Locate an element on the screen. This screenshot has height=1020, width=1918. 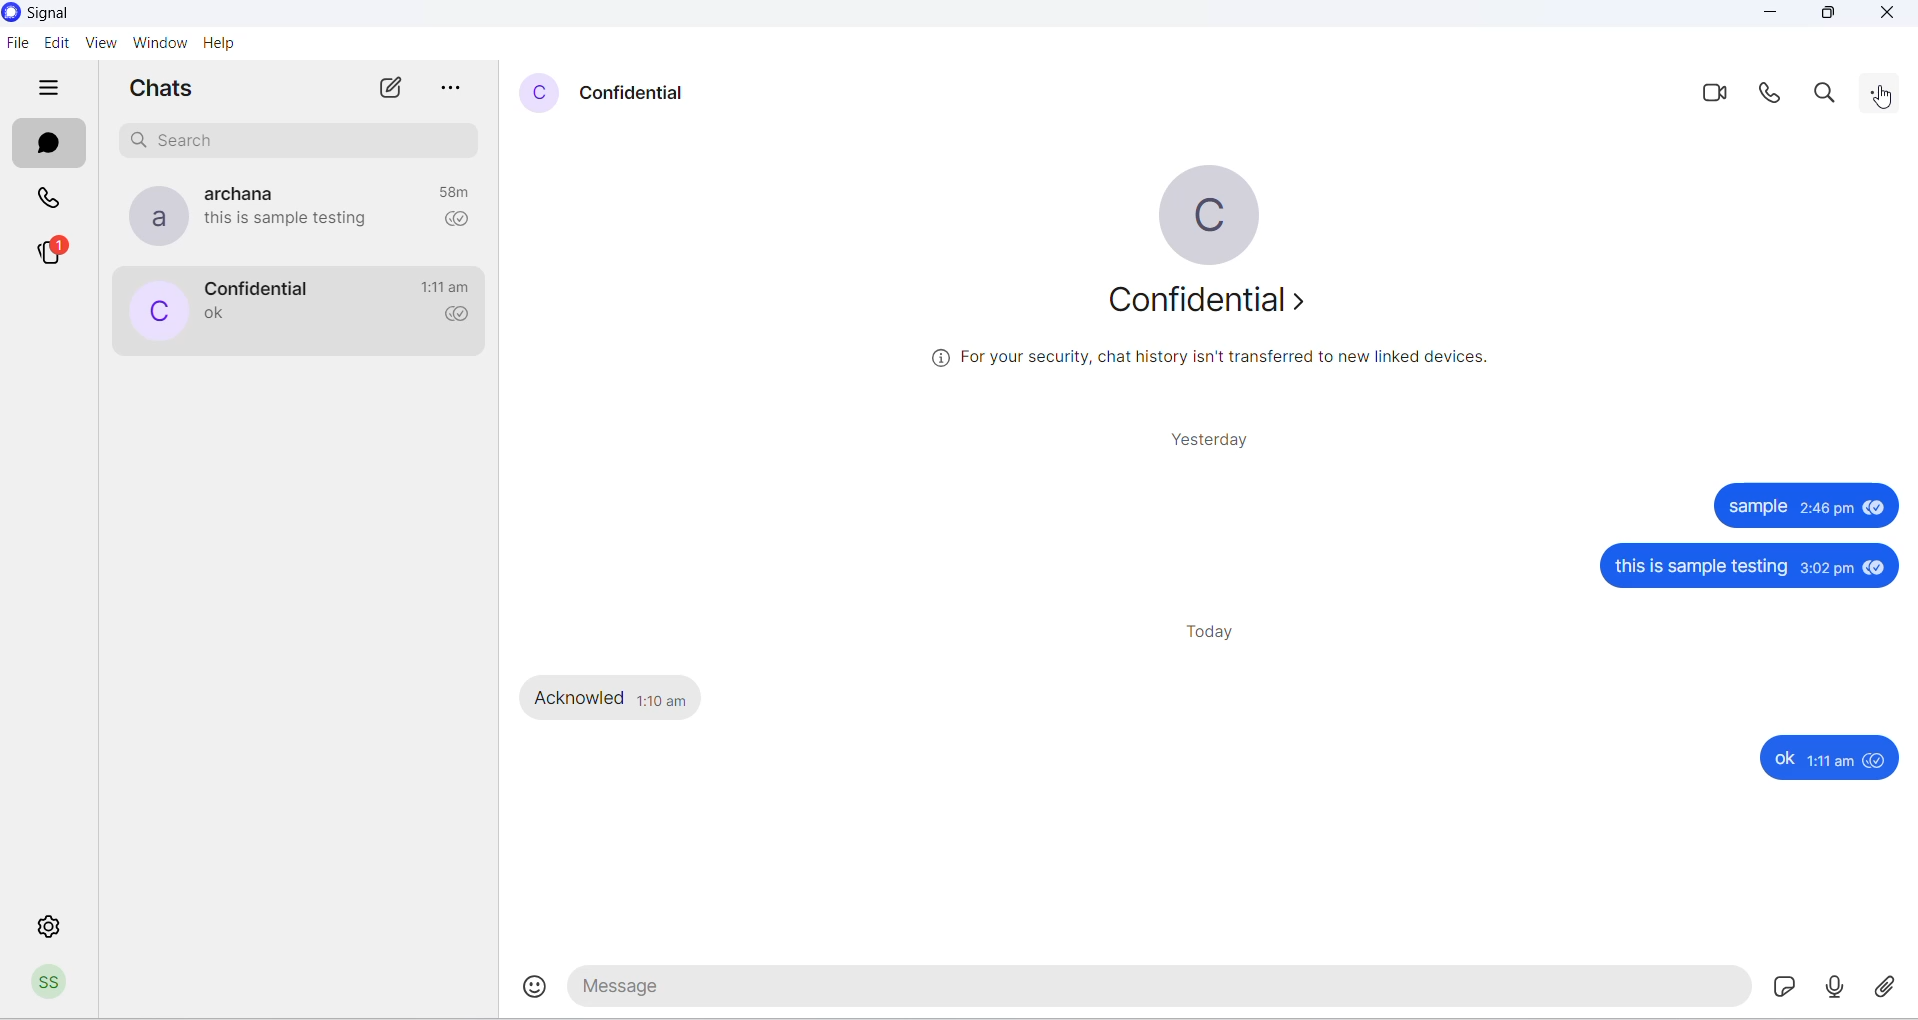
system is located at coordinates (71, 15).